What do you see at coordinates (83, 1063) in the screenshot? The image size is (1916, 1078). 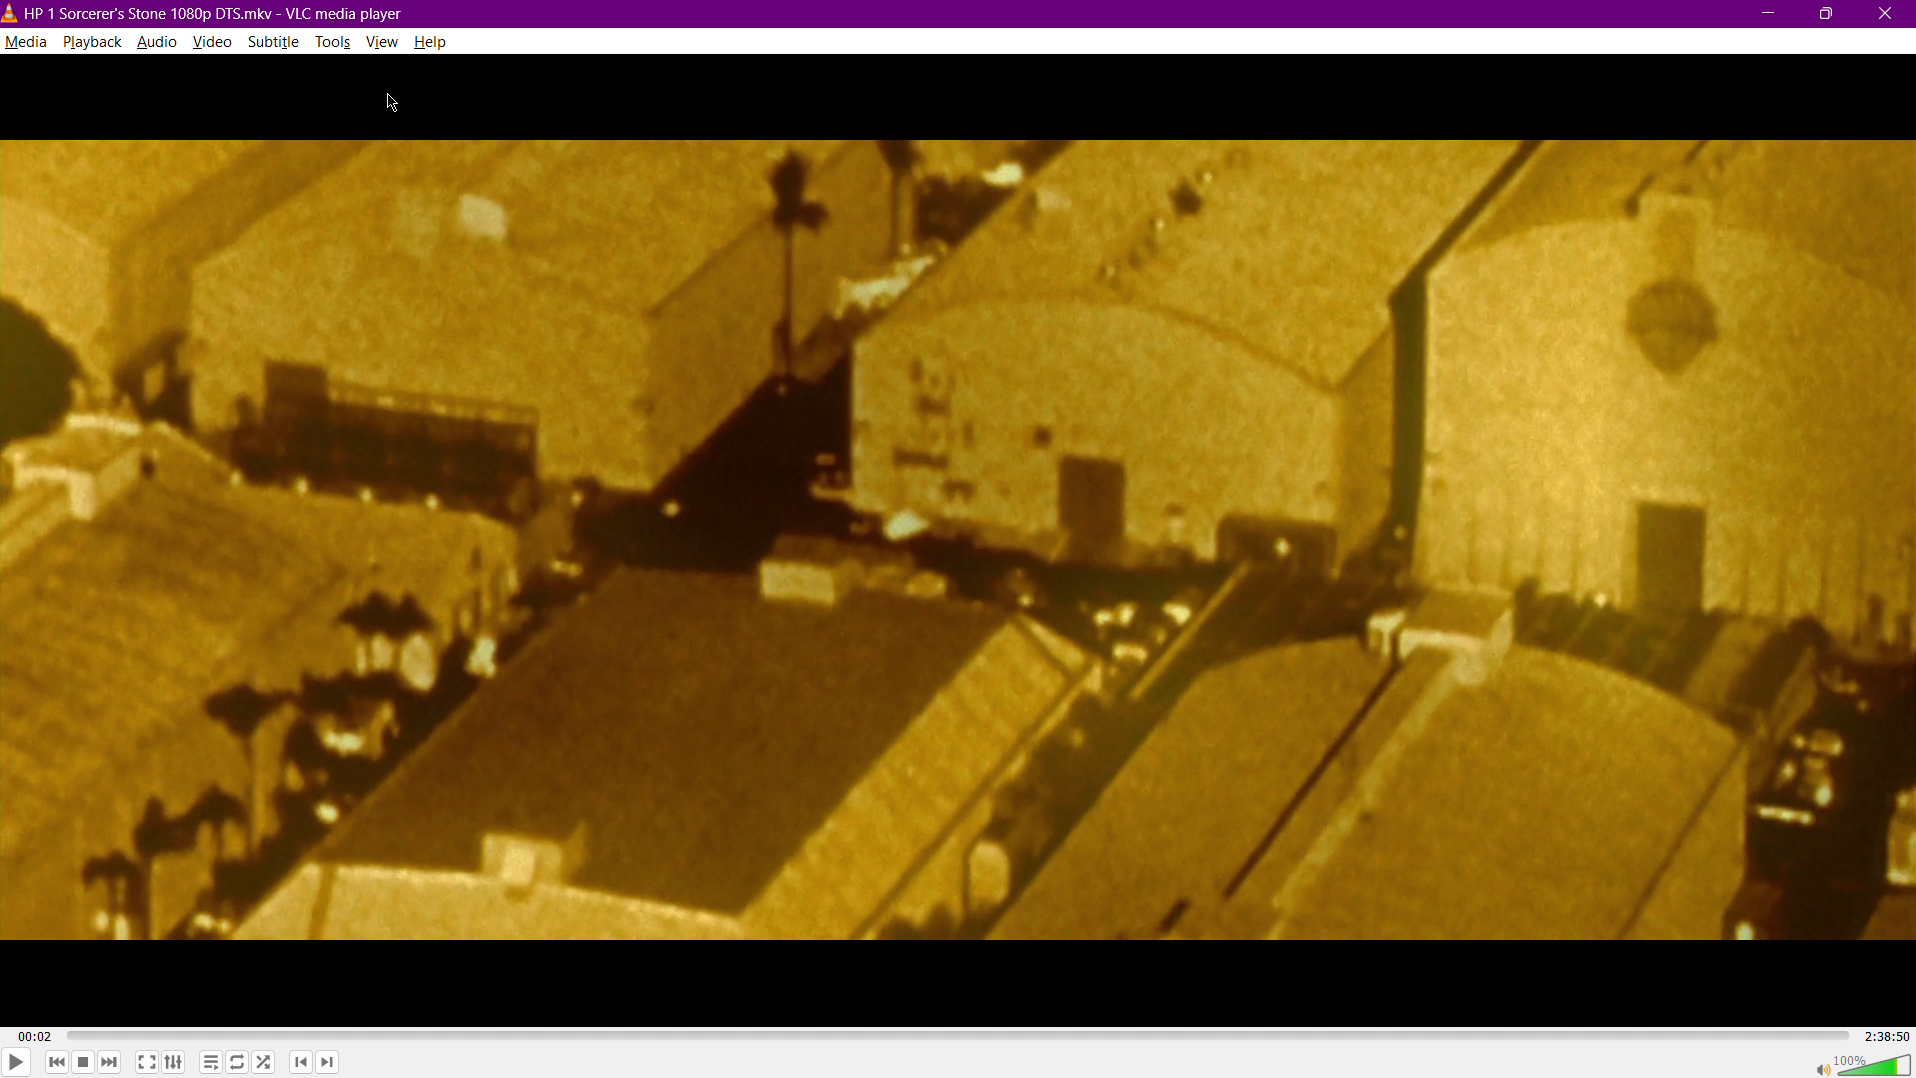 I see `Stop` at bounding box center [83, 1063].